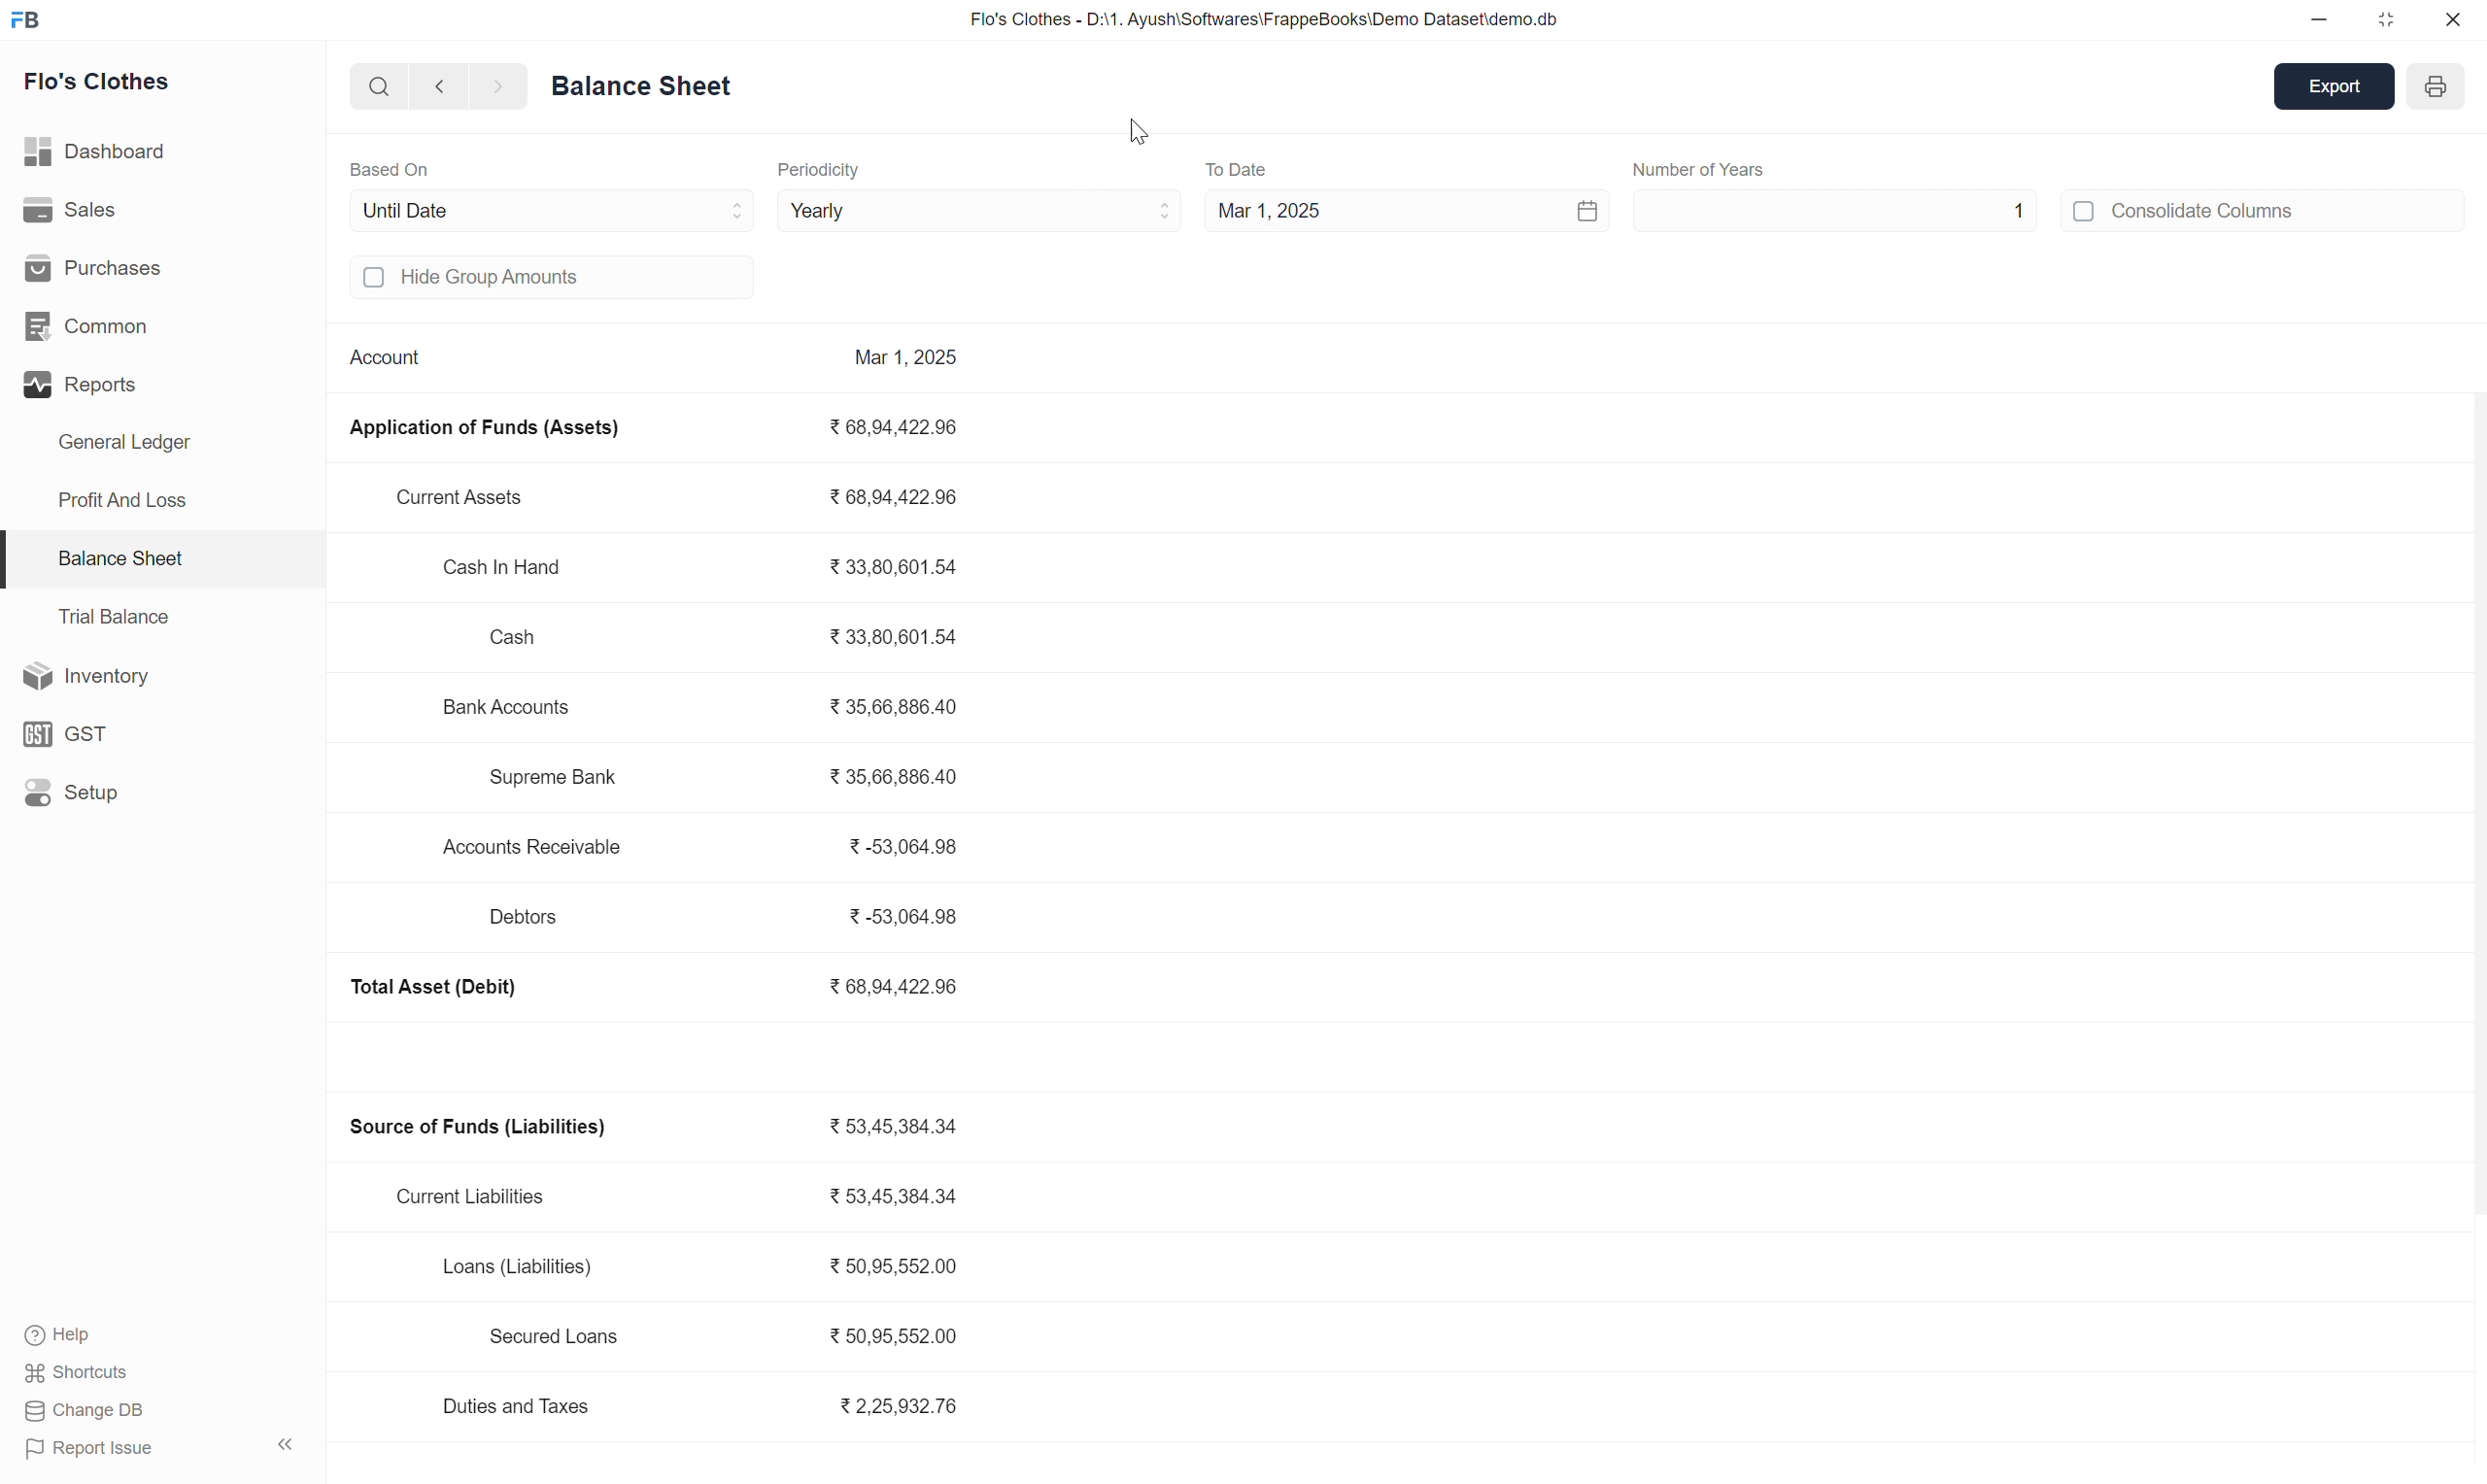 This screenshot has width=2487, height=1484. I want to click on  Help, so click(80, 1333).